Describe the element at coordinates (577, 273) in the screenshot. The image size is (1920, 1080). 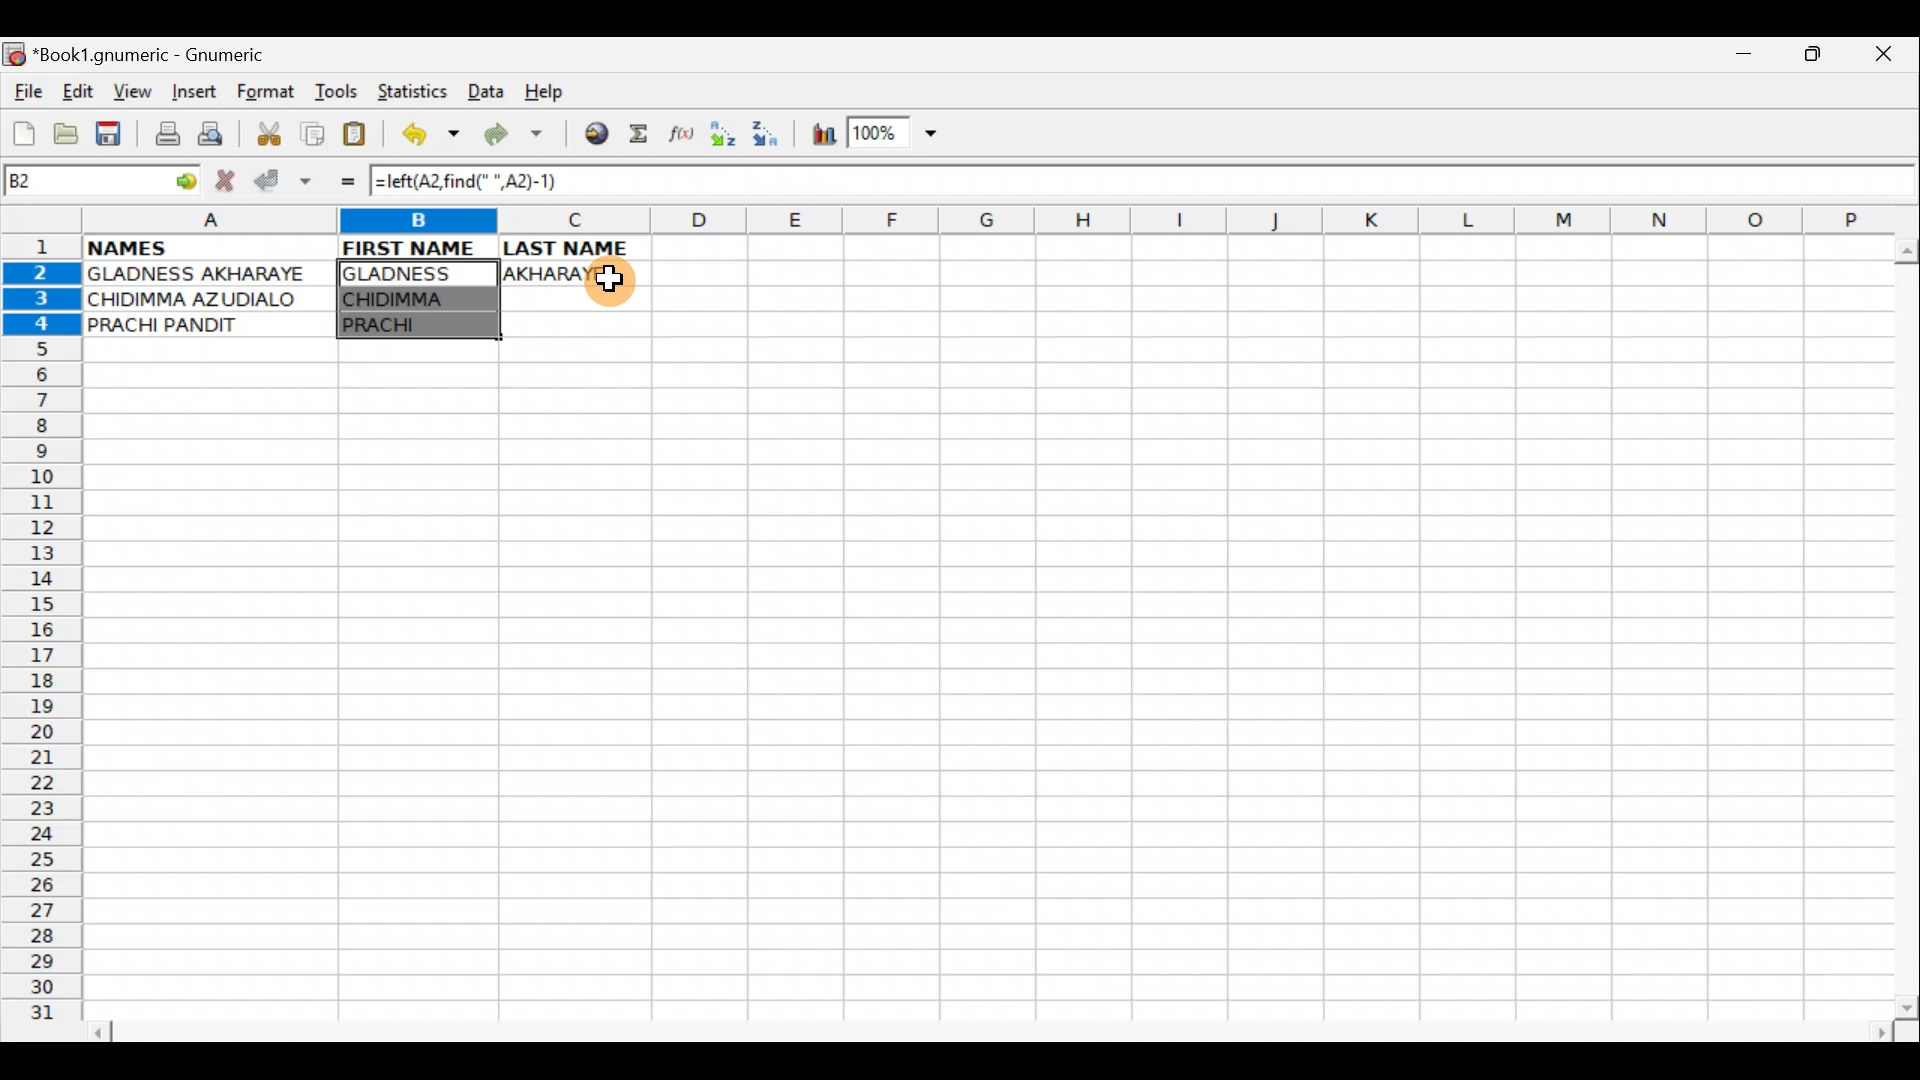
I see `AKHARAYE` at that location.